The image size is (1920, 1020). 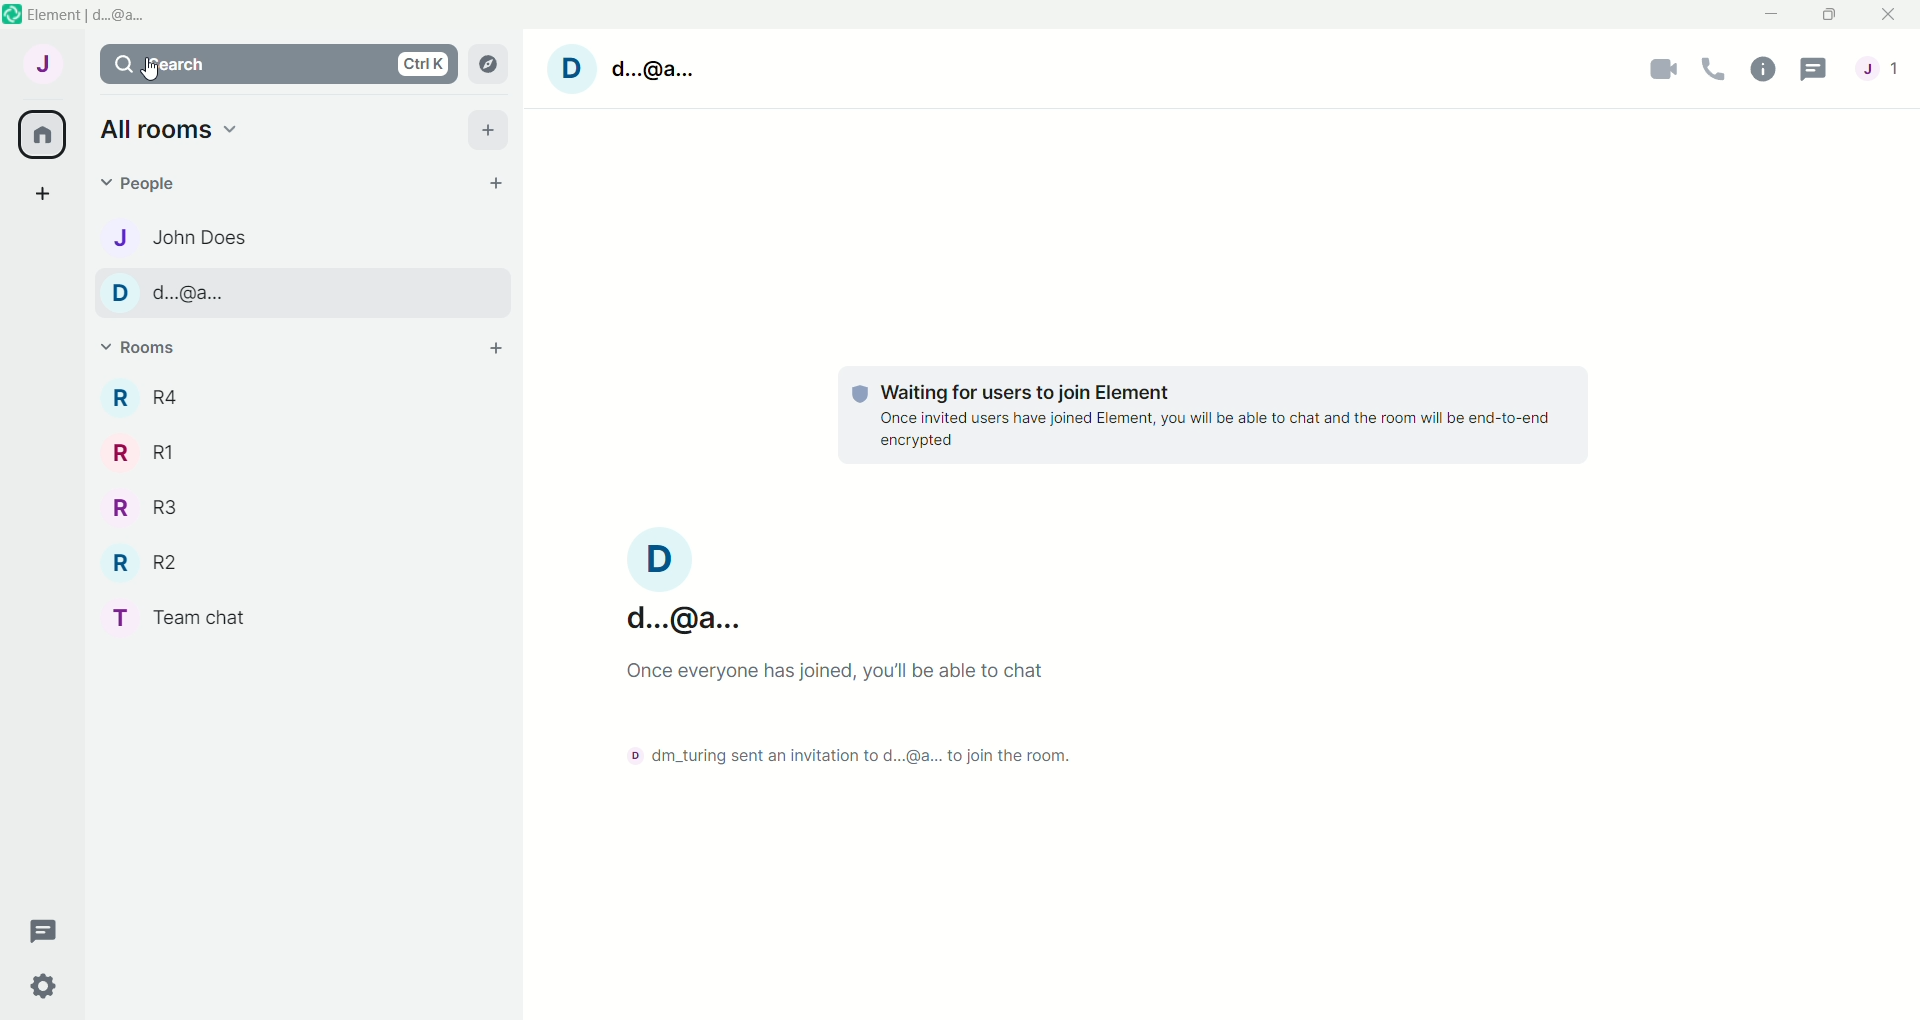 I want to click on thread, so click(x=45, y=931).